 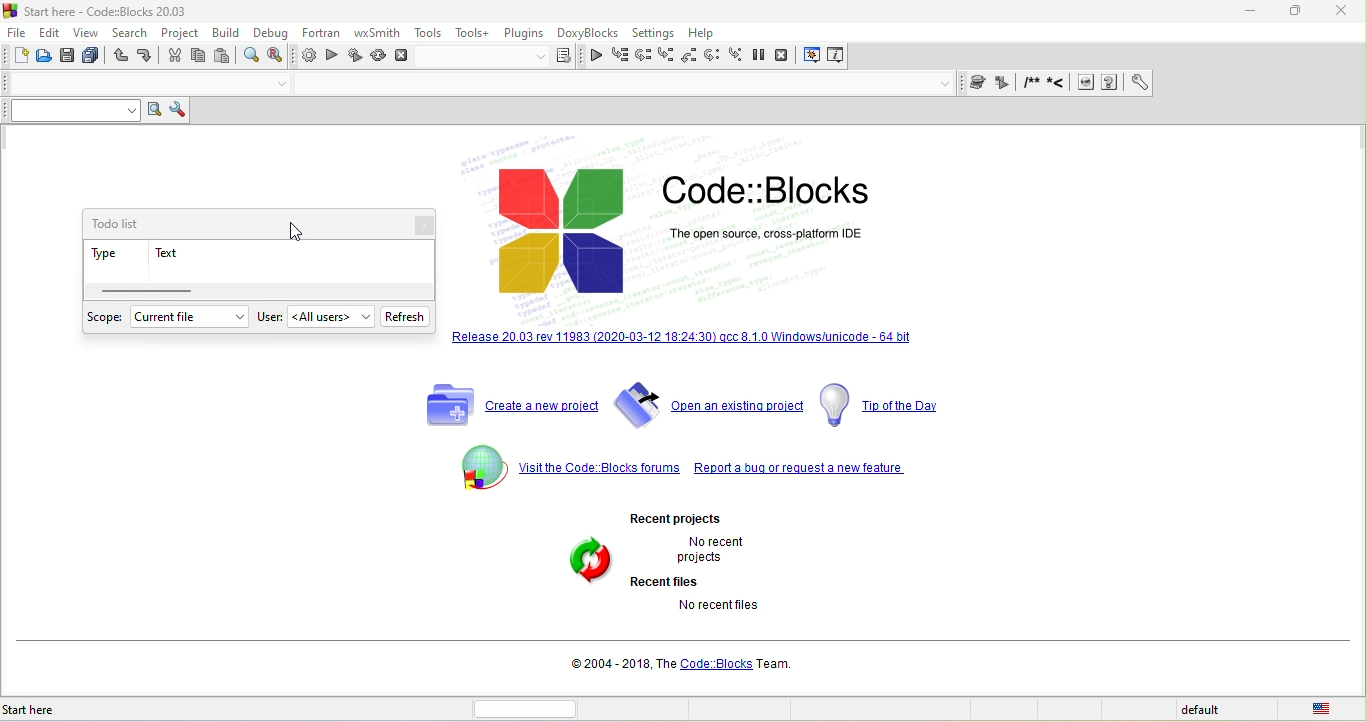 I want to click on doxy blocks, so click(x=585, y=34).